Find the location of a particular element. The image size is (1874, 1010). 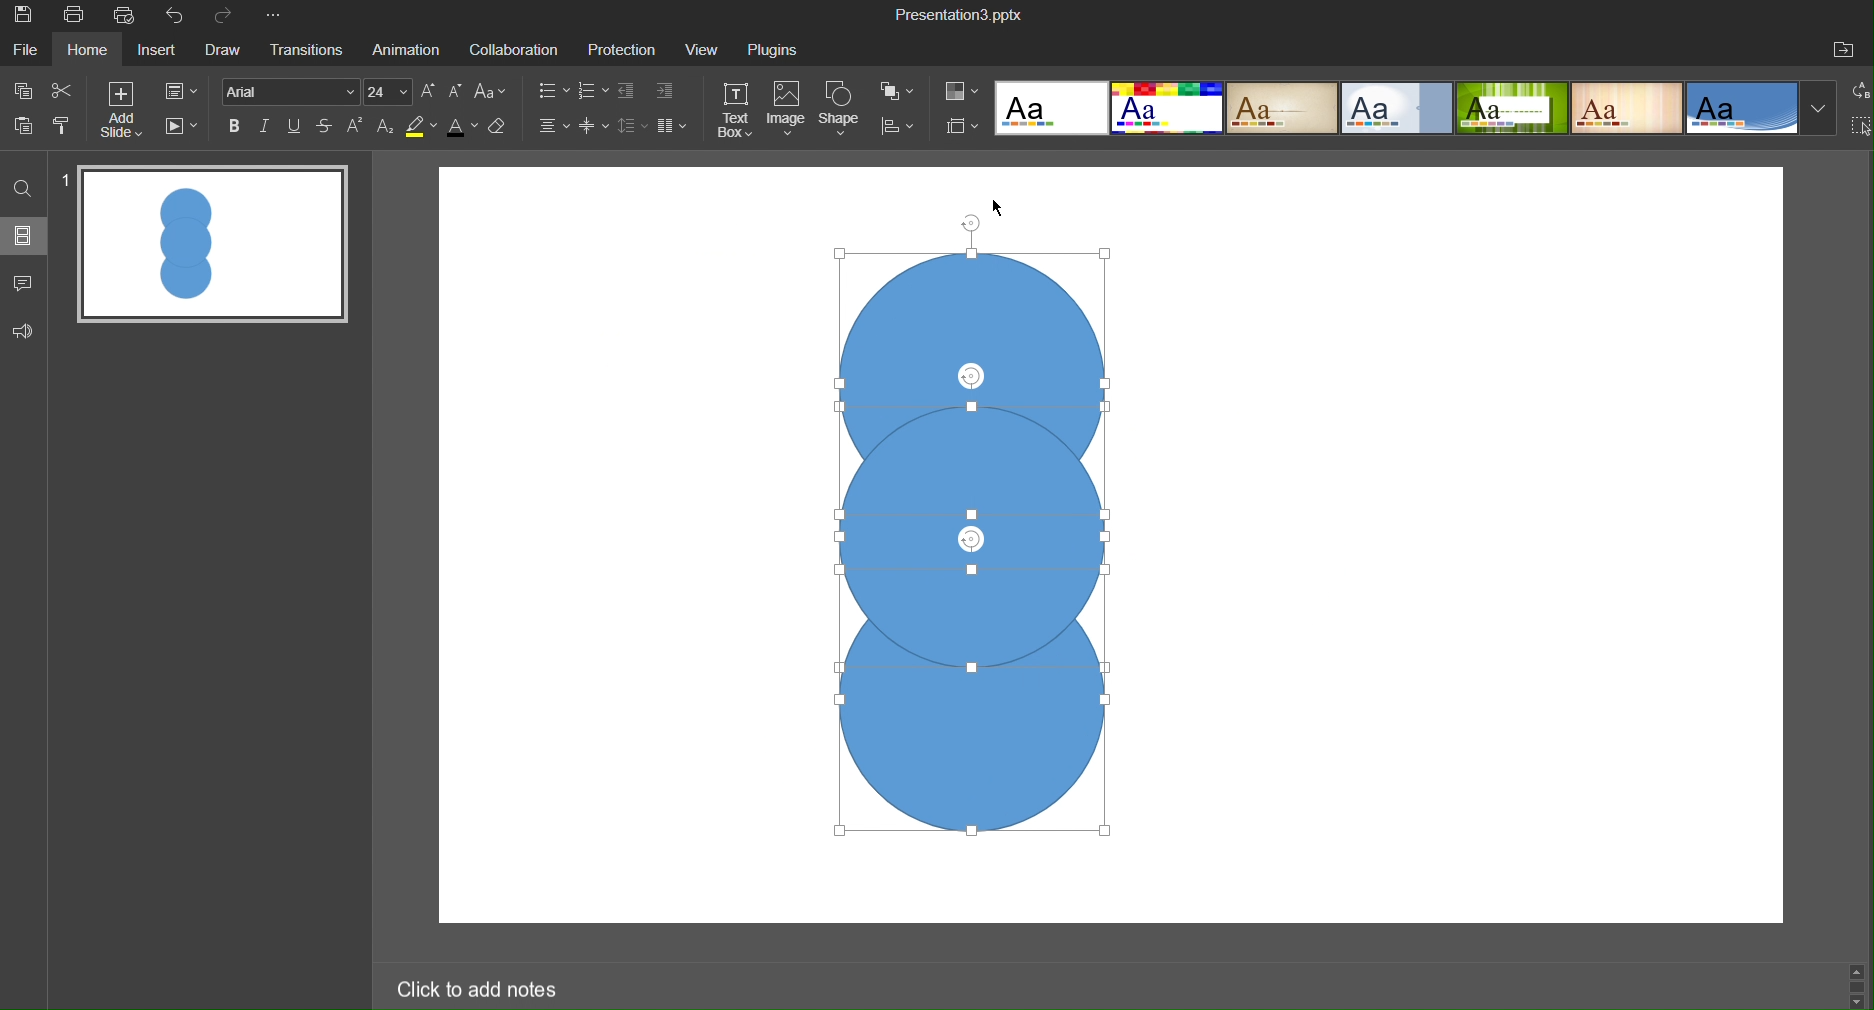

Open File Location is located at coordinates (1847, 49).